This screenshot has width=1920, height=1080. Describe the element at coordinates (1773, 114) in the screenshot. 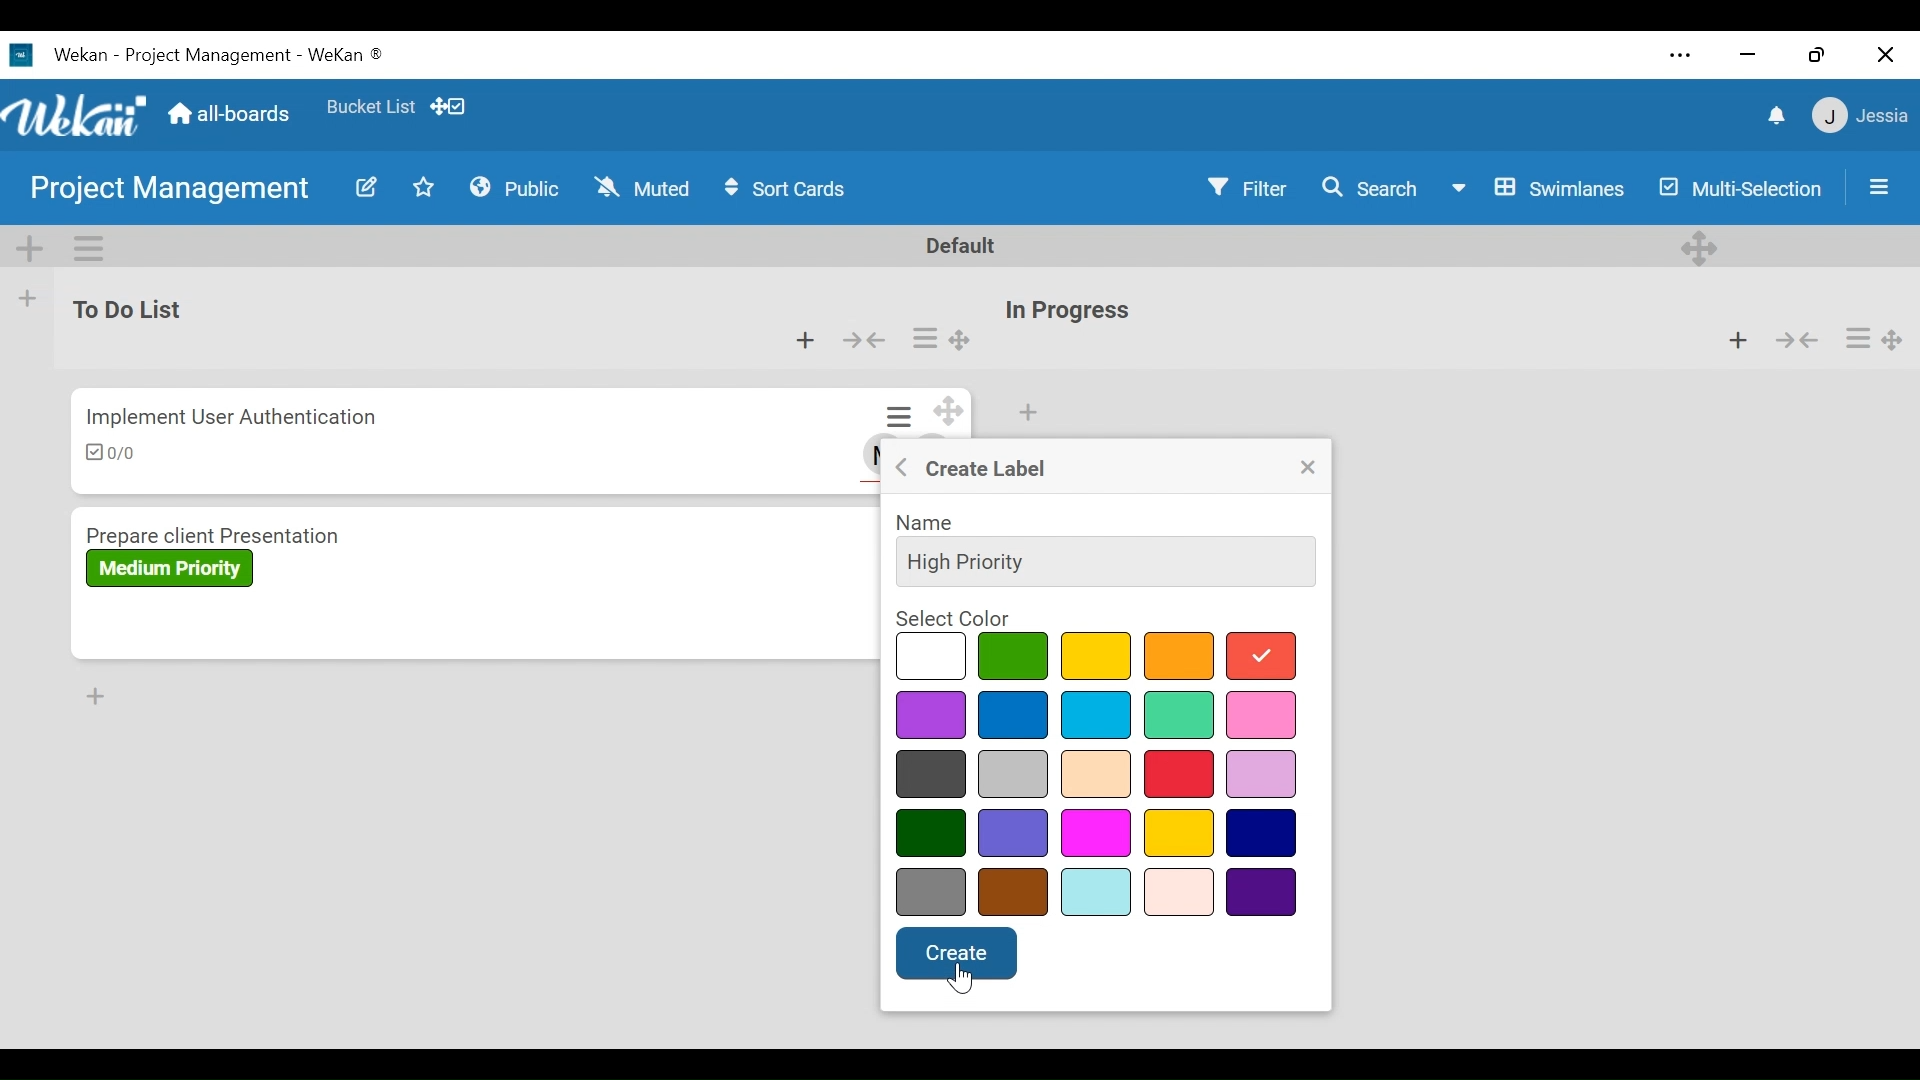

I see `notifications` at that location.